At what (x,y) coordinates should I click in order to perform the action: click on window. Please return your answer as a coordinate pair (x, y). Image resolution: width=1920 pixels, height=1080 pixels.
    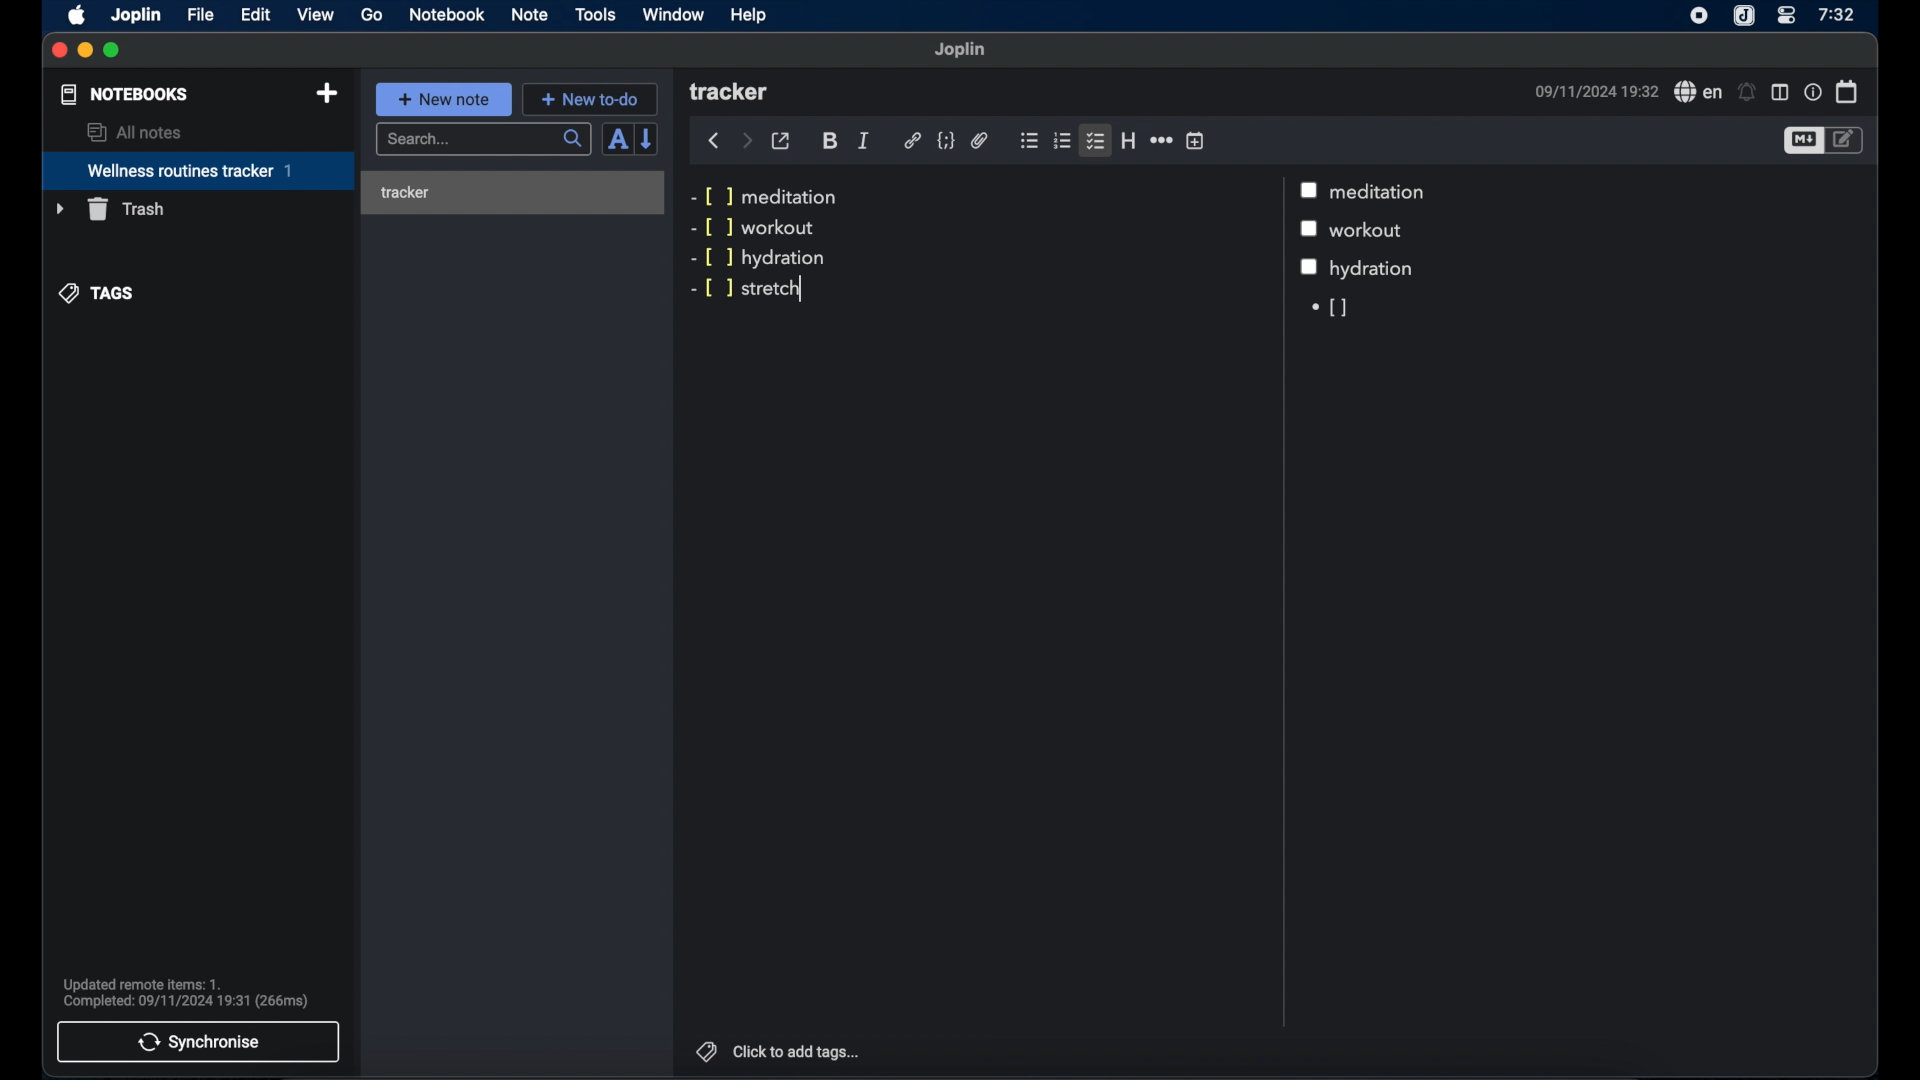
    Looking at the image, I should click on (674, 14).